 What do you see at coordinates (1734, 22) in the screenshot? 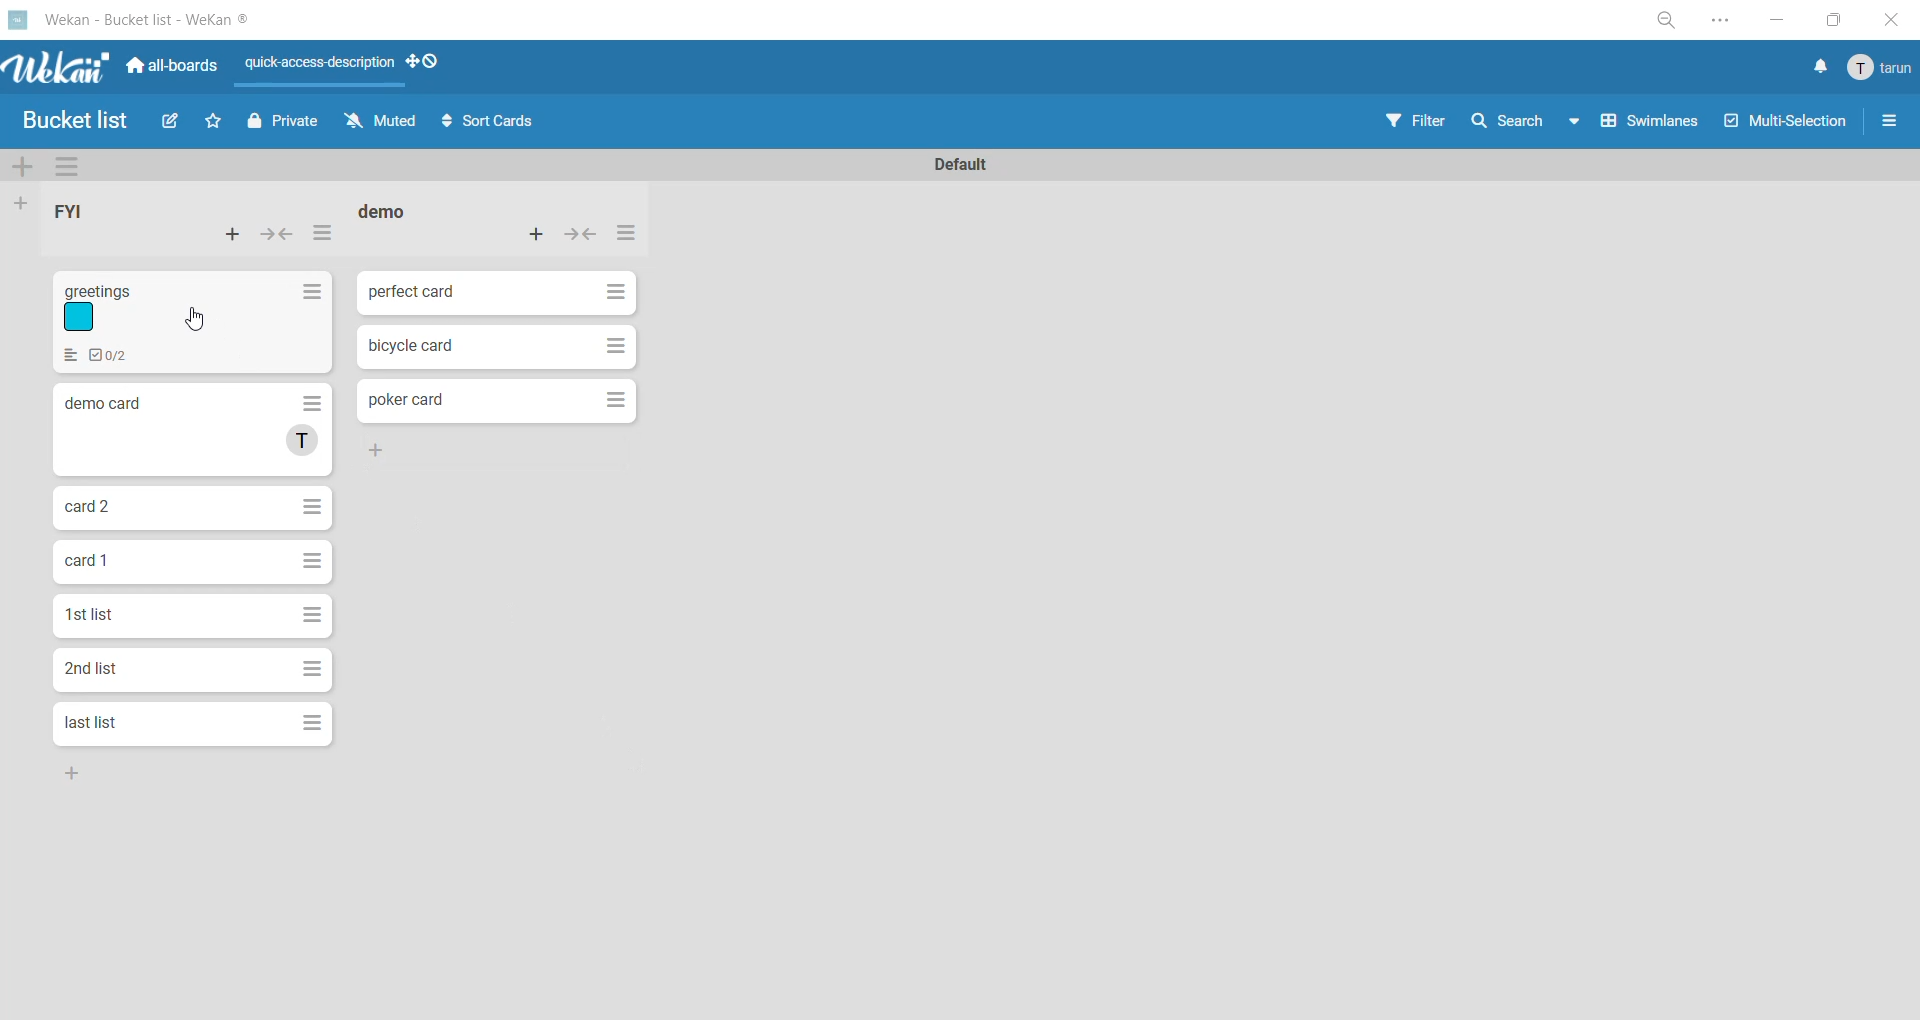
I see `settings` at bounding box center [1734, 22].